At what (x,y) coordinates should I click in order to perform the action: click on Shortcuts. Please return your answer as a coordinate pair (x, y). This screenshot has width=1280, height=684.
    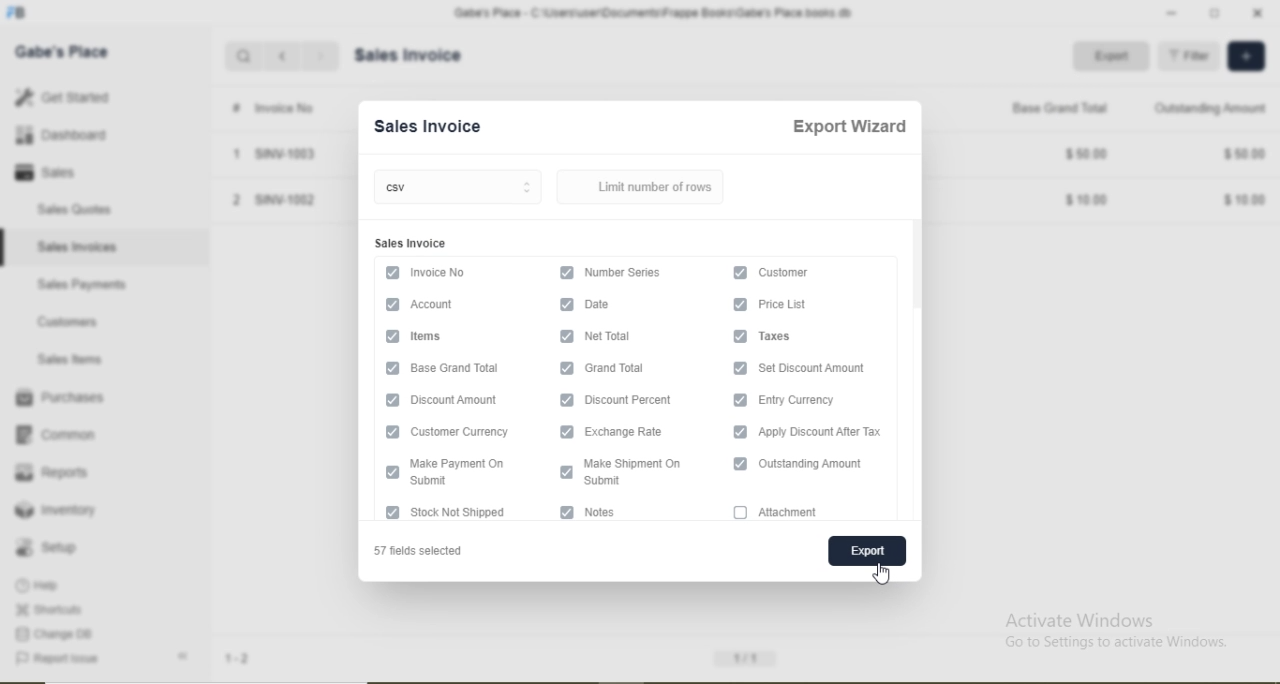
    Looking at the image, I should click on (55, 610).